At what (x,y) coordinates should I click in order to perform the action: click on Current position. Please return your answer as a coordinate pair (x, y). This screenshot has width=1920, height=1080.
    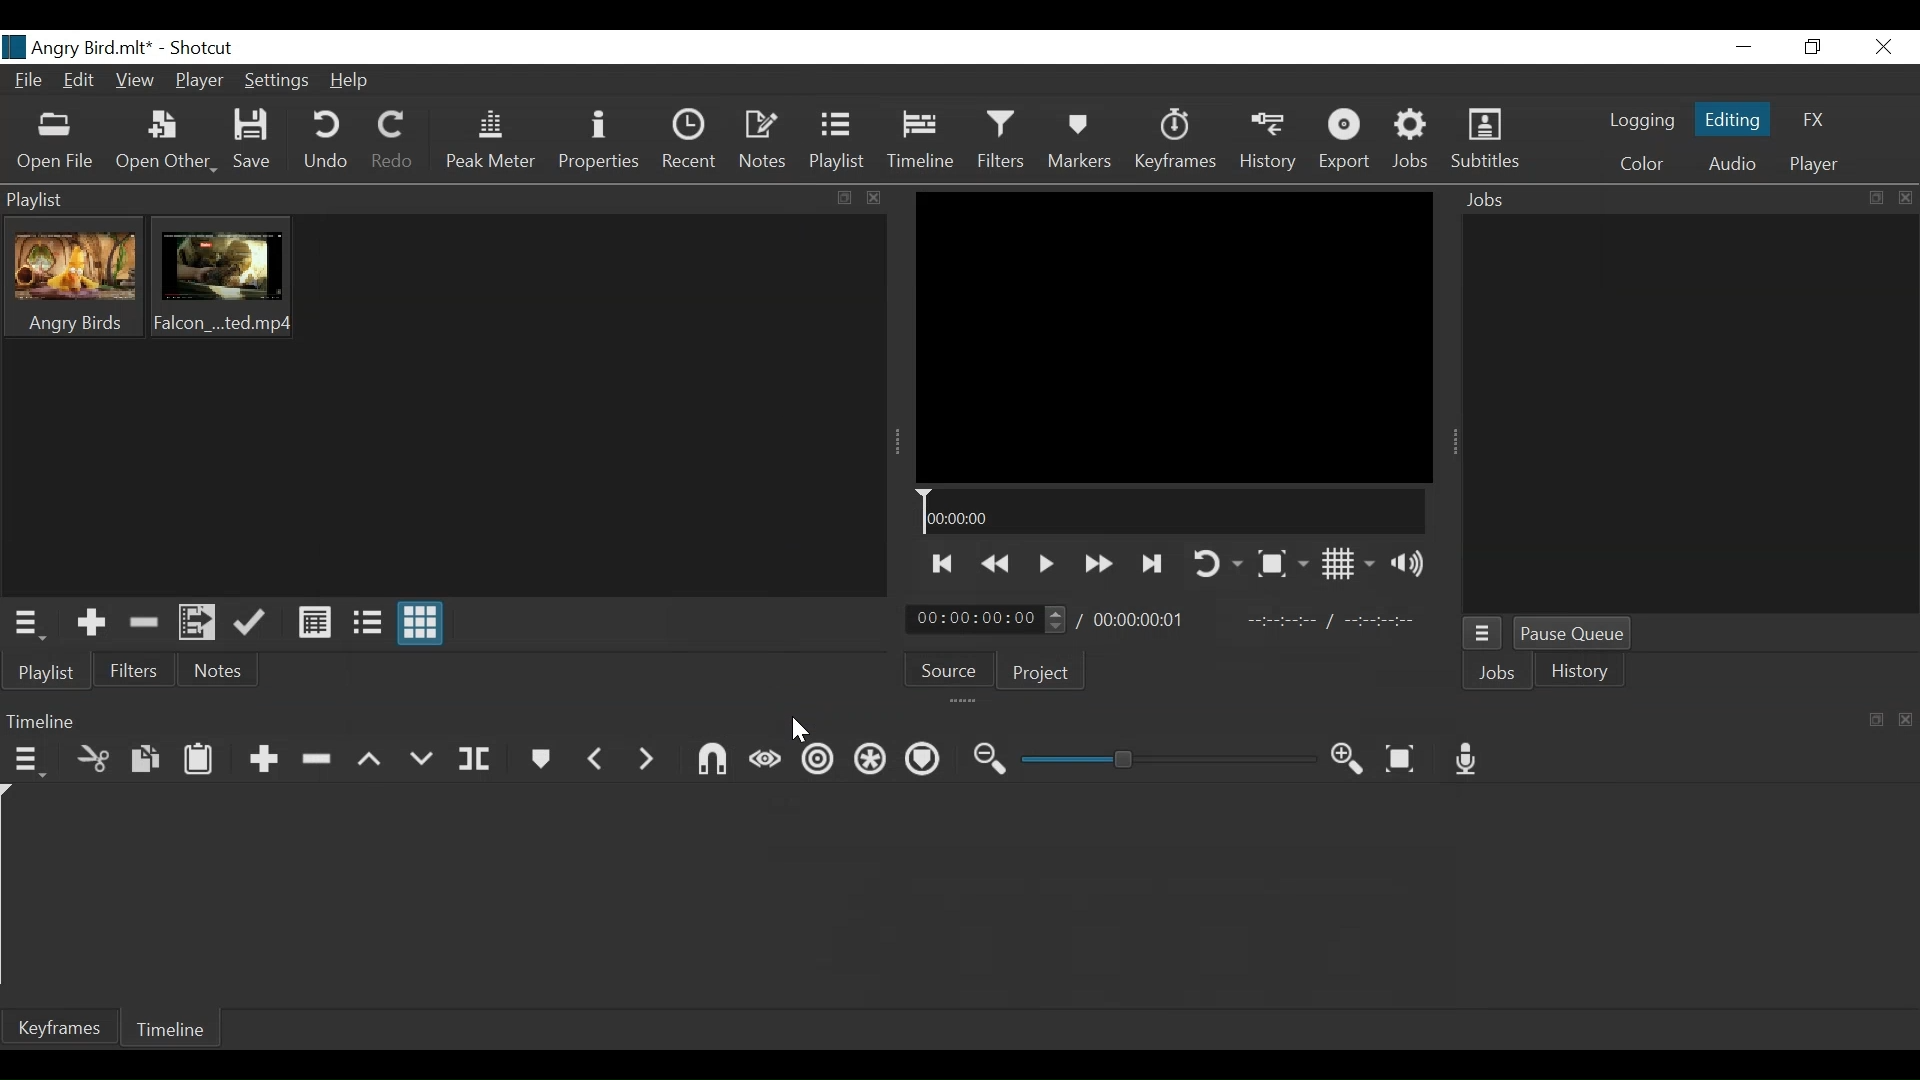
    Looking at the image, I should click on (983, 620).